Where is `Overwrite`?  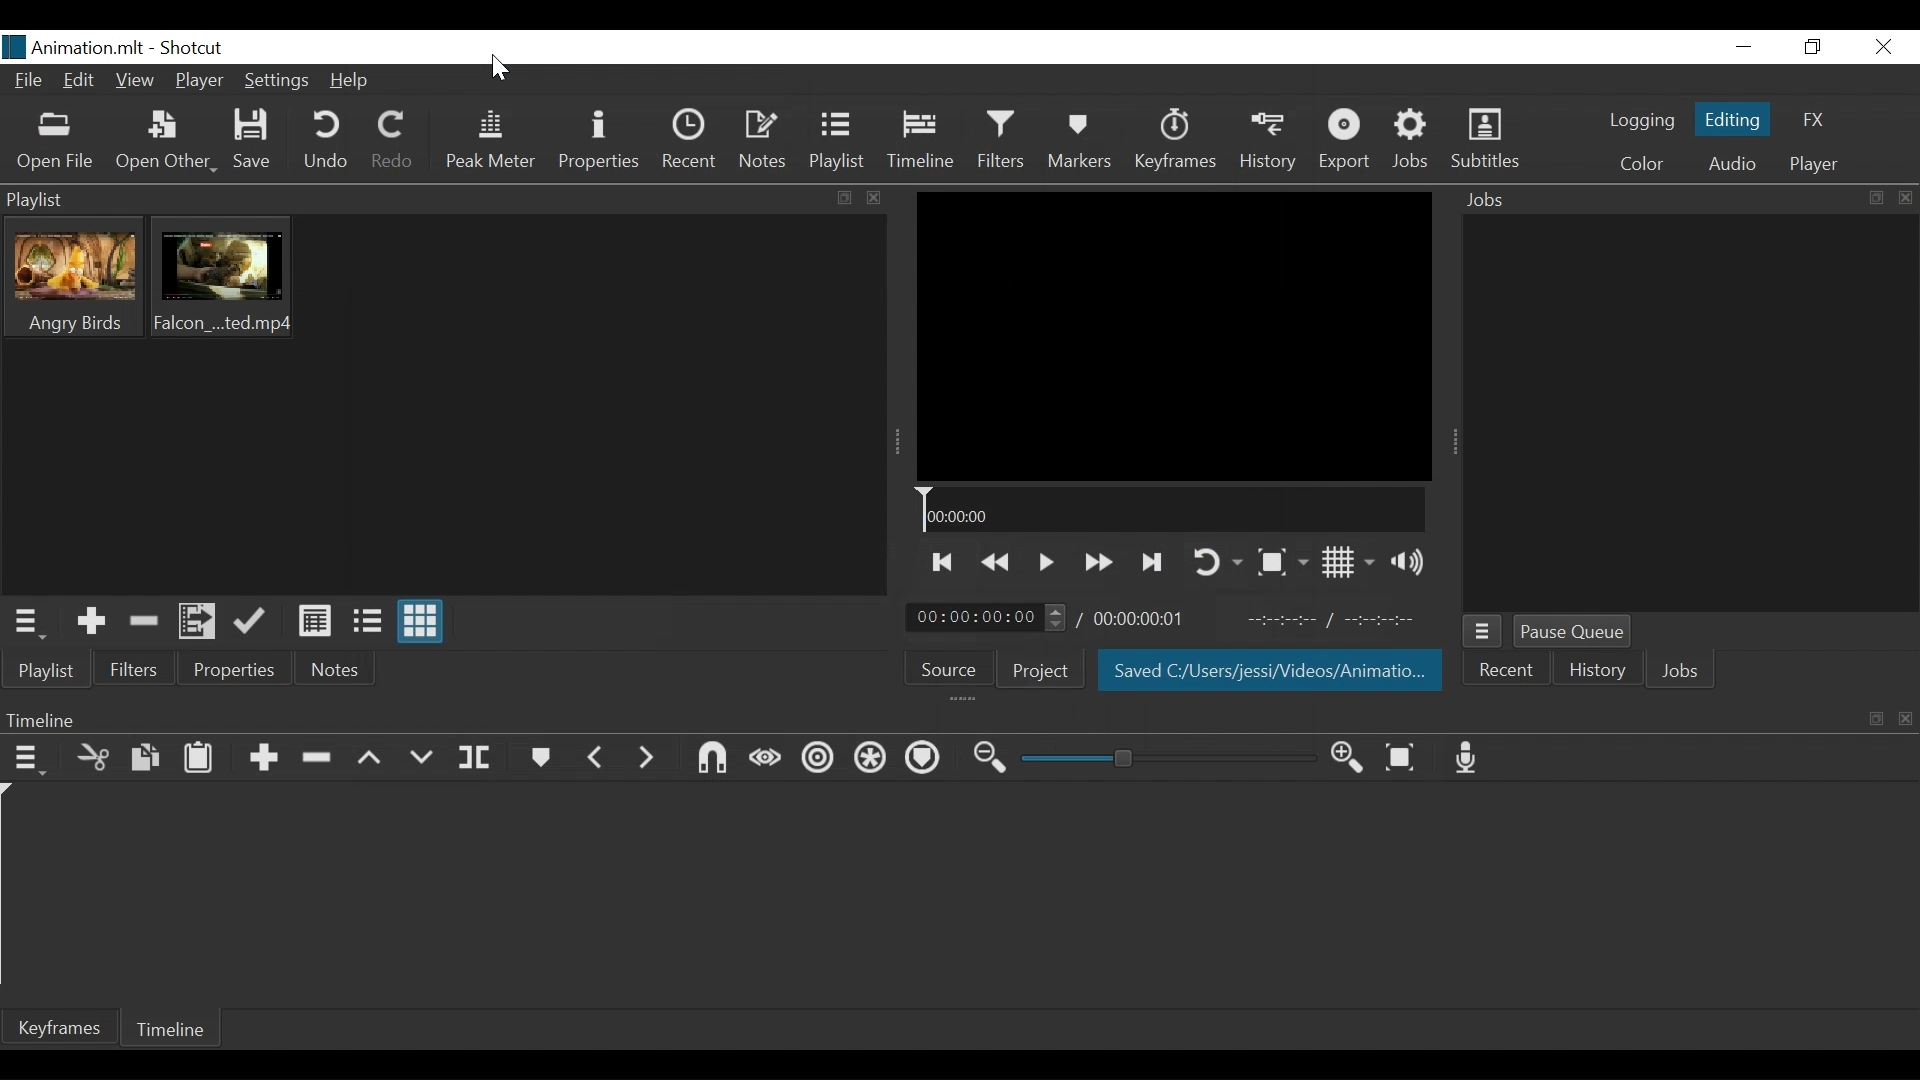 Overwrite is located at coordinates (425, 758).